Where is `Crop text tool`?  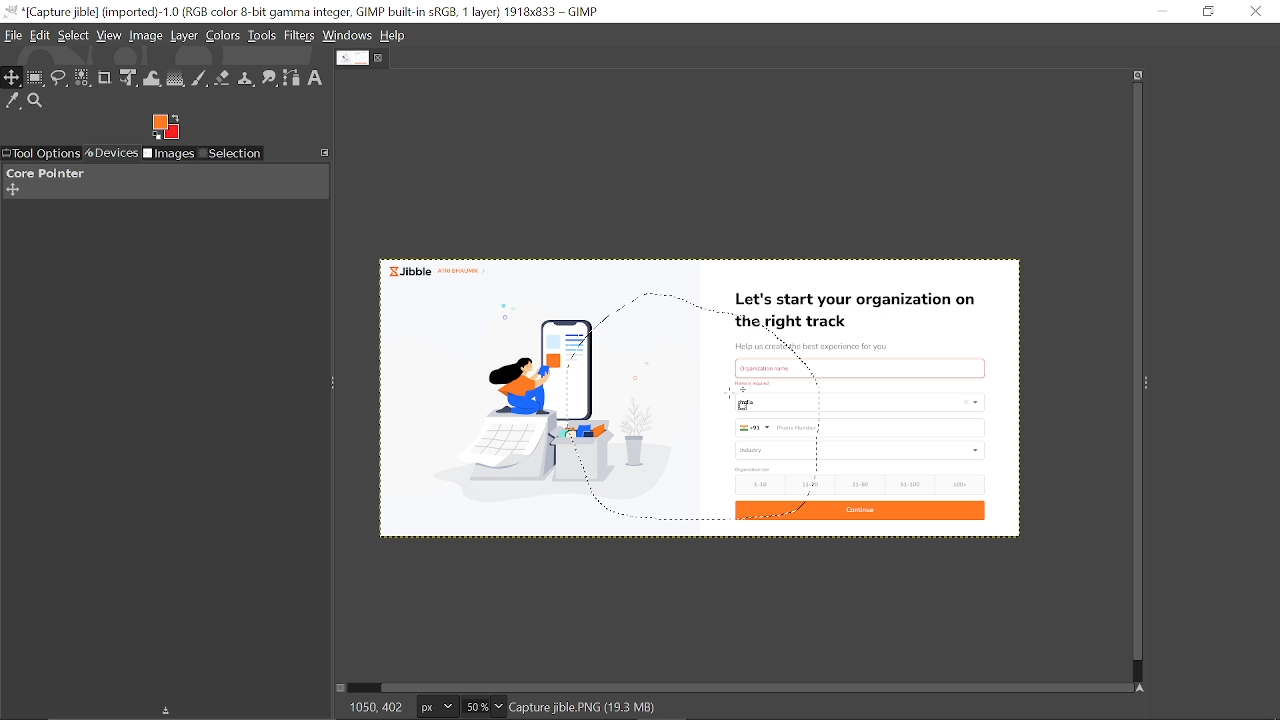
Crop text tool is located at coordinates (105, 78).